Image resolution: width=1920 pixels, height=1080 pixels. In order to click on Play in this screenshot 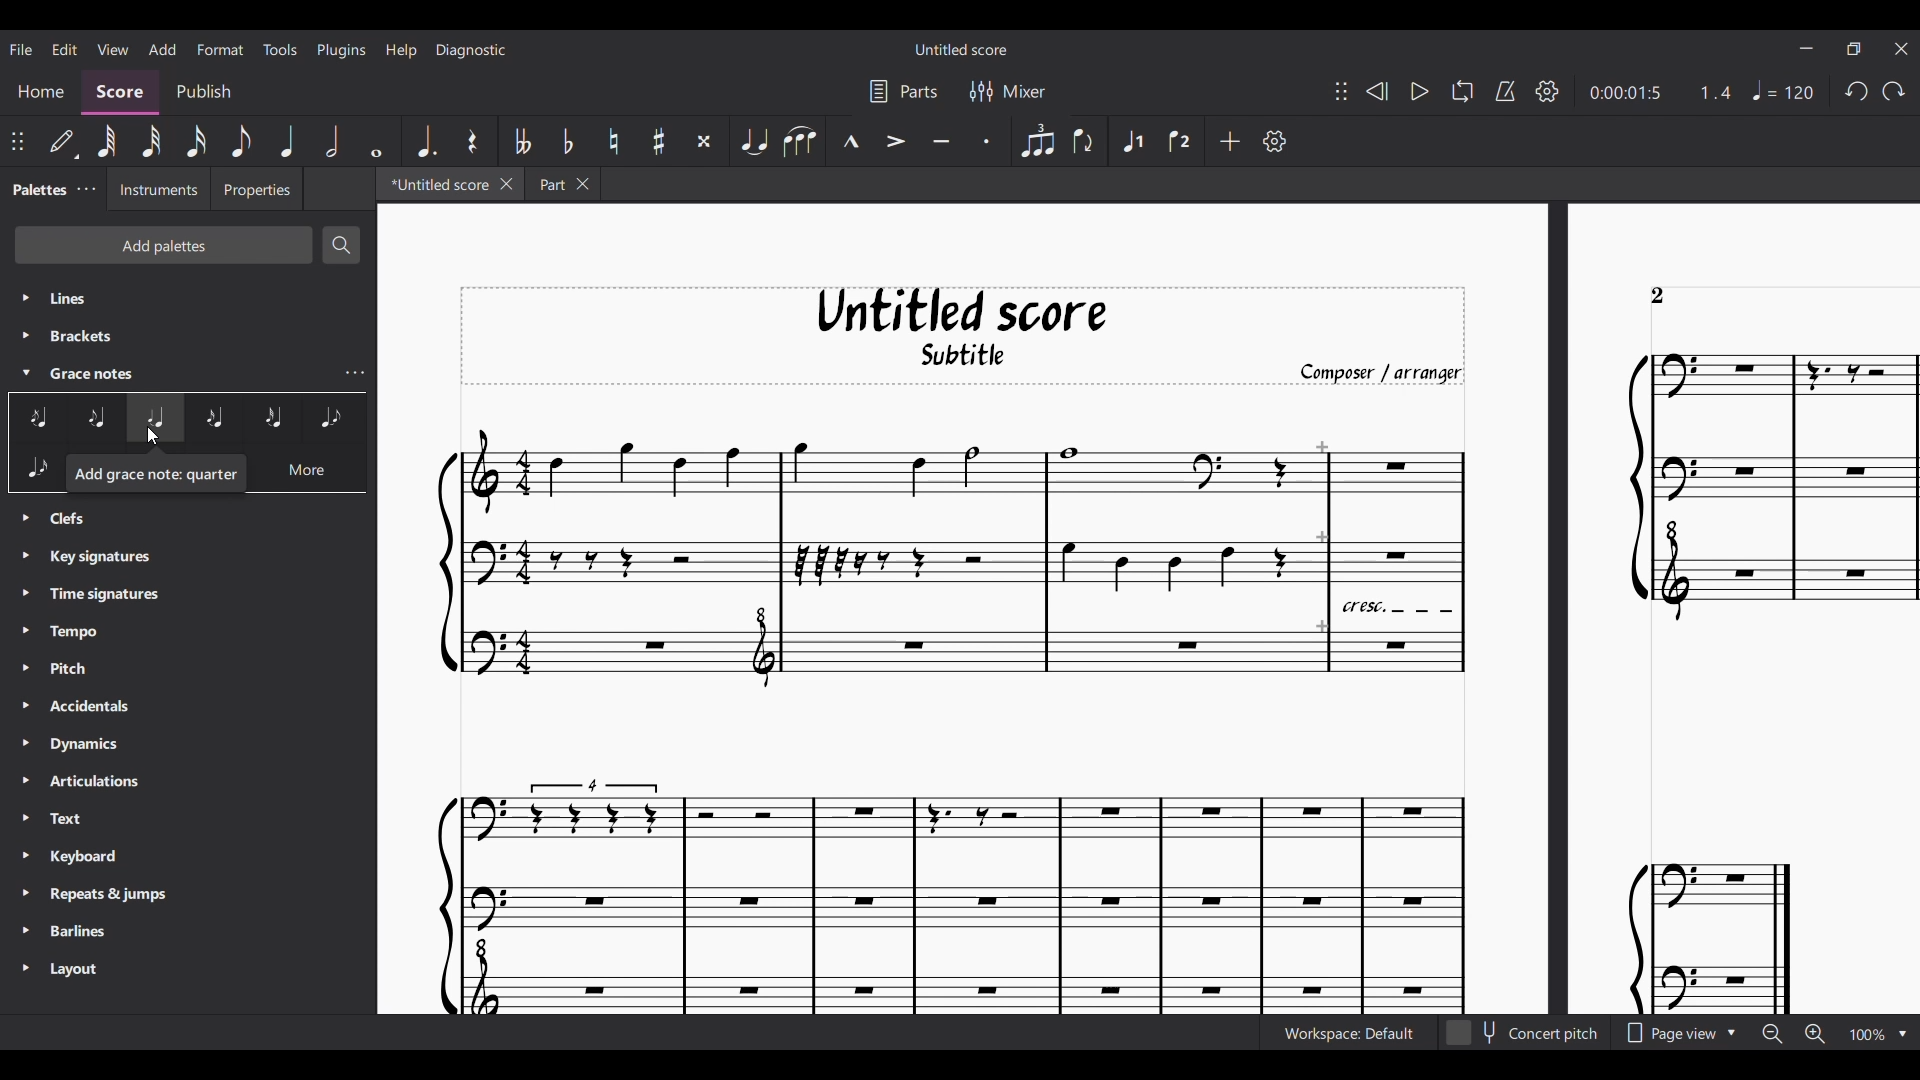, I will do `click(1420, 91)`.